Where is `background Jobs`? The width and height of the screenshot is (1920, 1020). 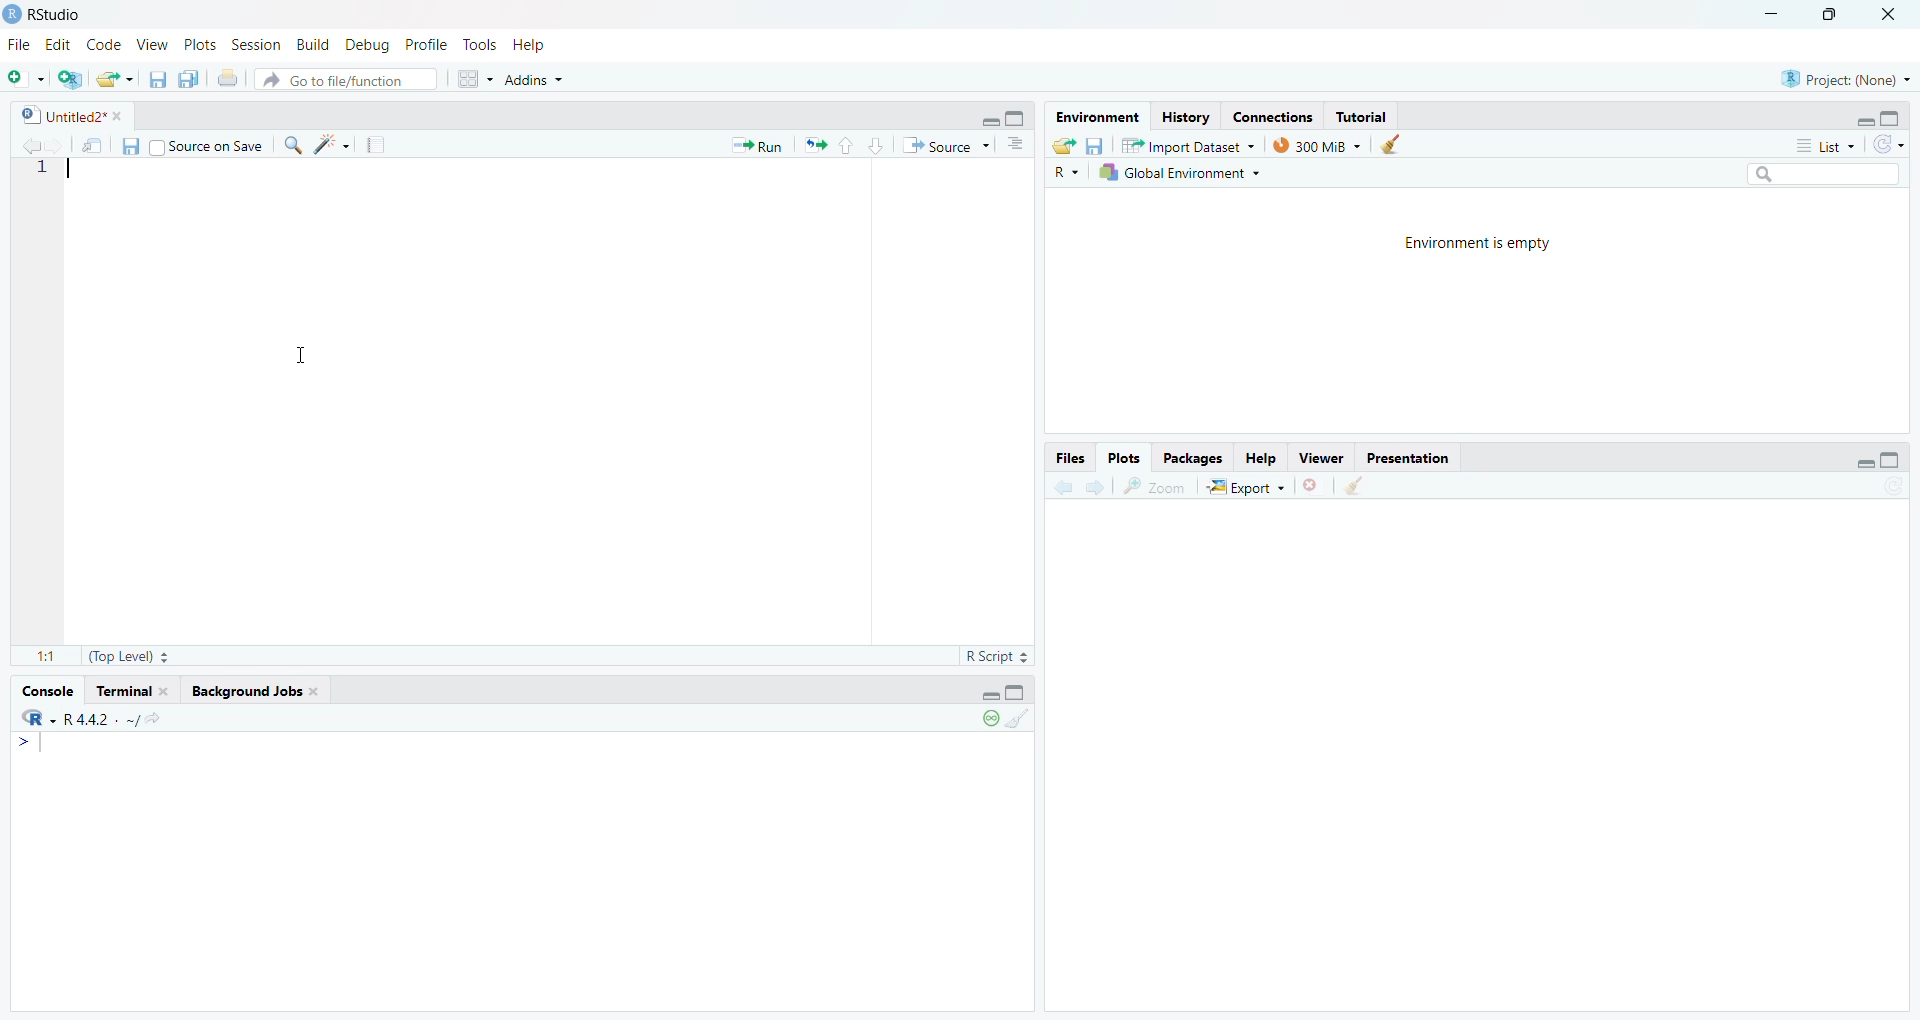 background Jobs is located at coordinates (253, 693).